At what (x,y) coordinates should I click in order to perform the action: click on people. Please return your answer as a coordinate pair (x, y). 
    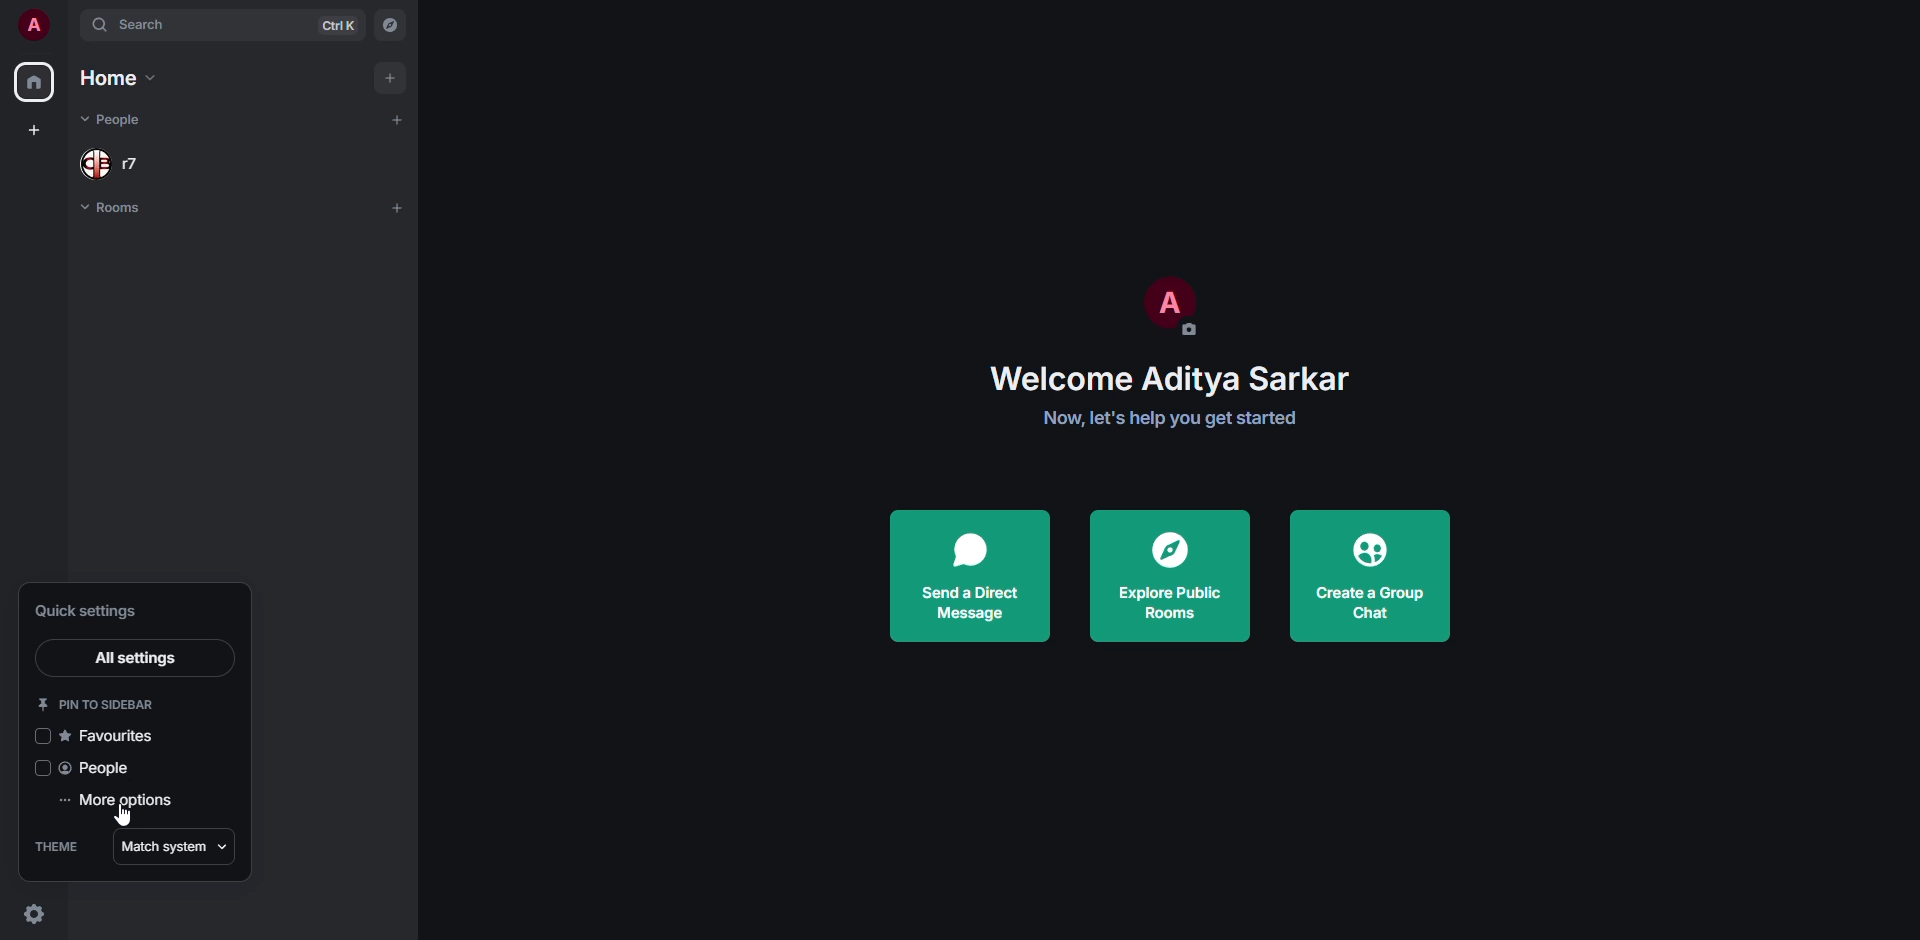
    Looking at the image, I should click on (121, 119).